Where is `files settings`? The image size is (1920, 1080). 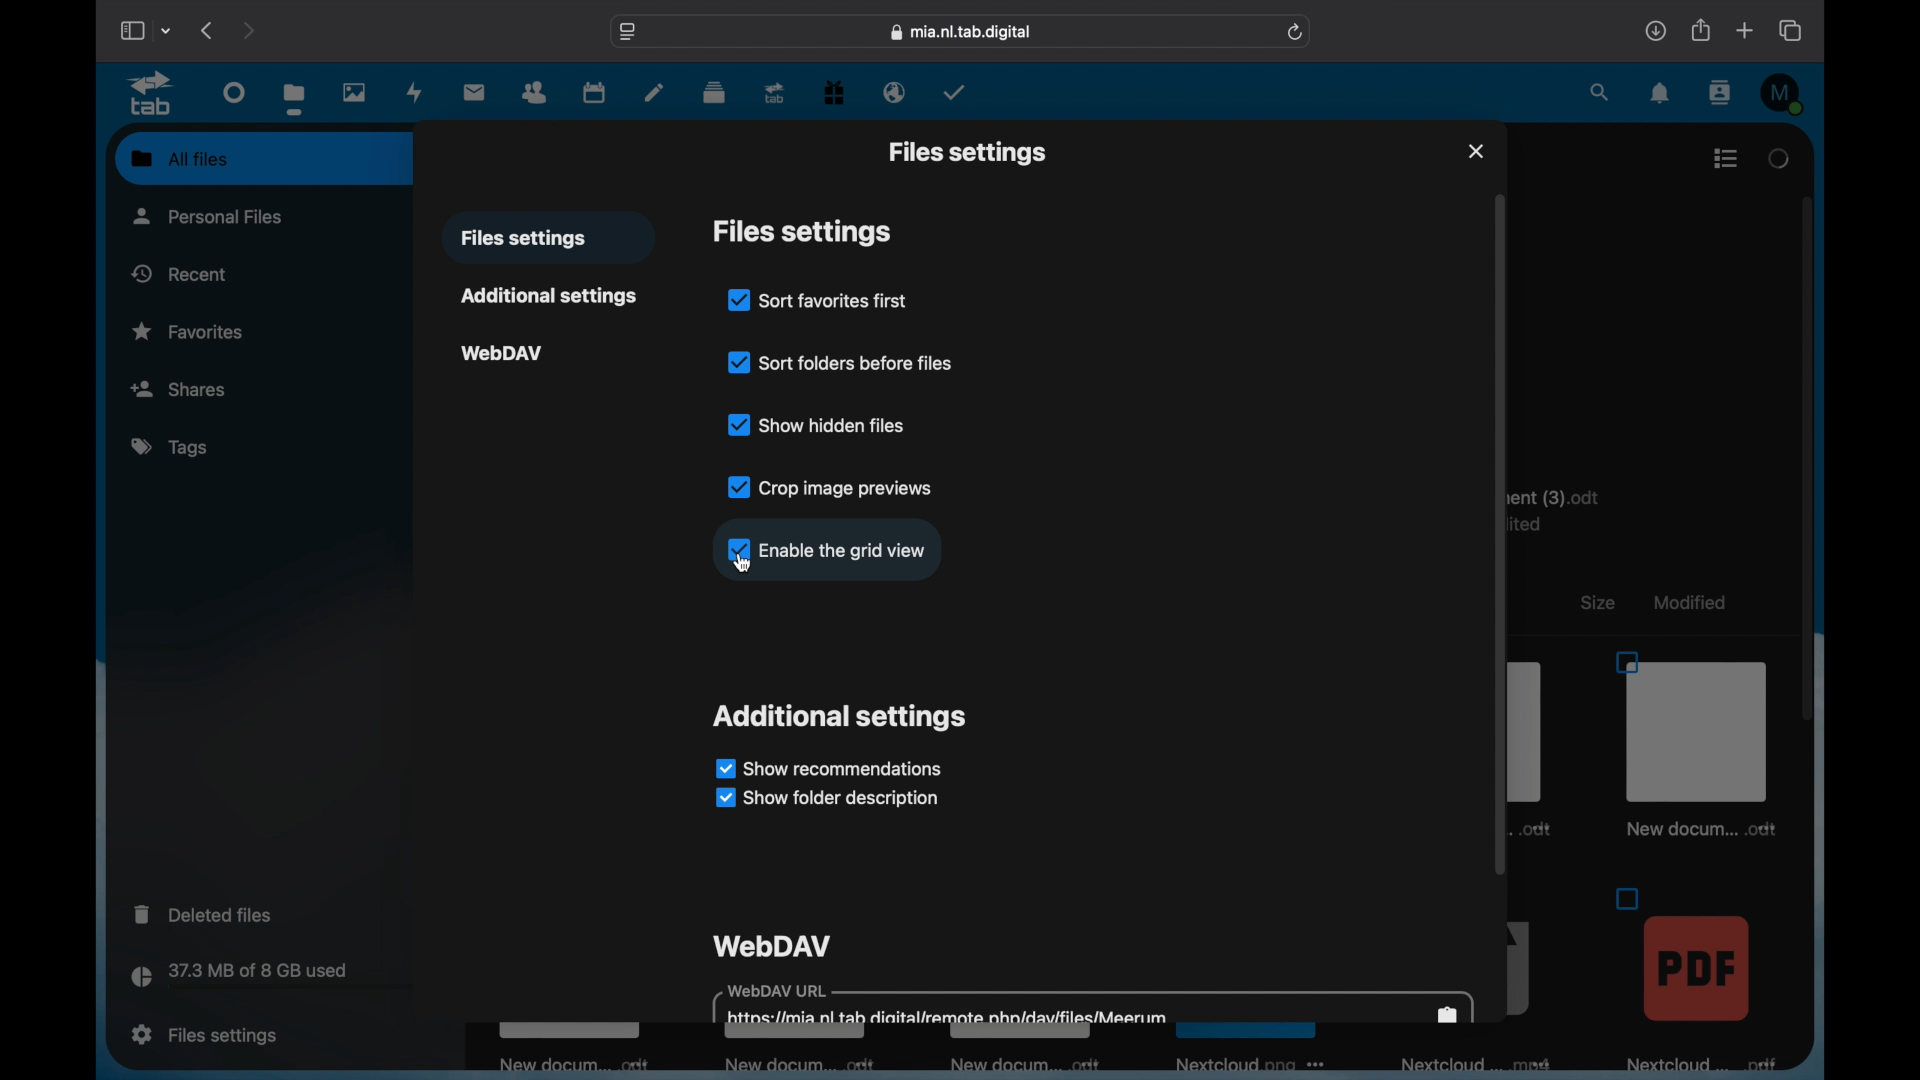
files settings is located at coordinates (967, 152).